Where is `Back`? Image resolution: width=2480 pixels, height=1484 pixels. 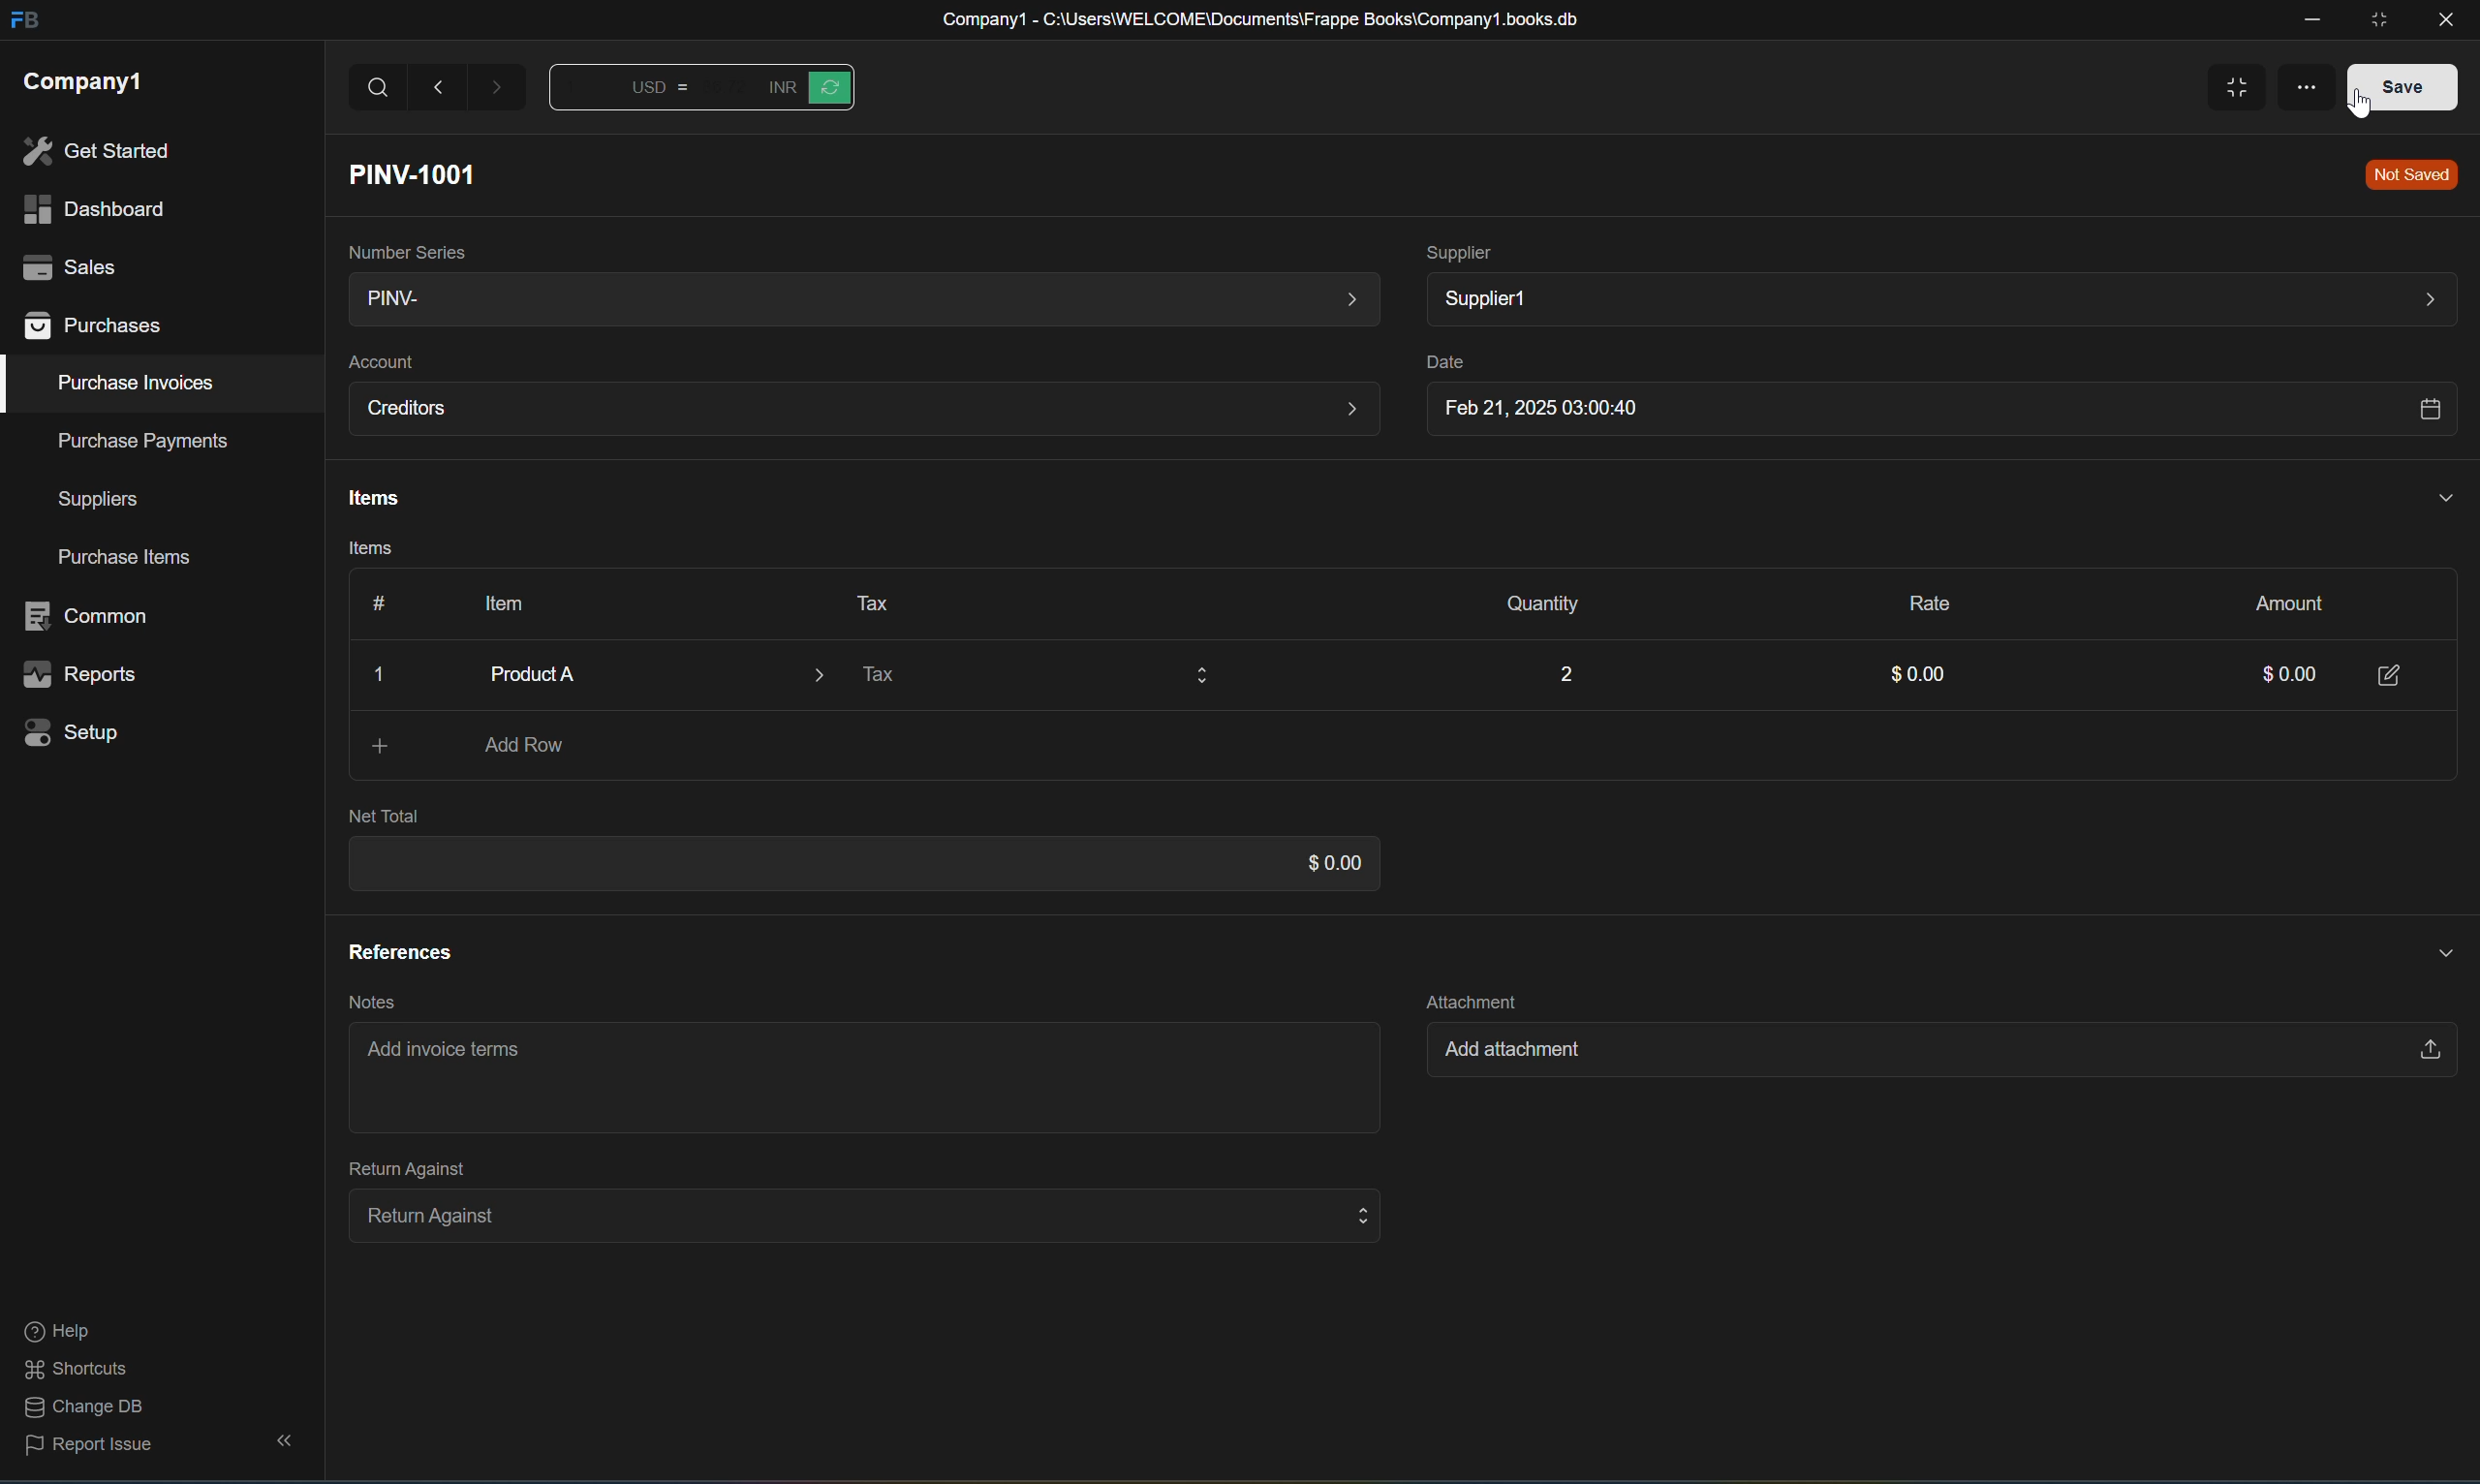 Back is located at coordinates (441, 87).